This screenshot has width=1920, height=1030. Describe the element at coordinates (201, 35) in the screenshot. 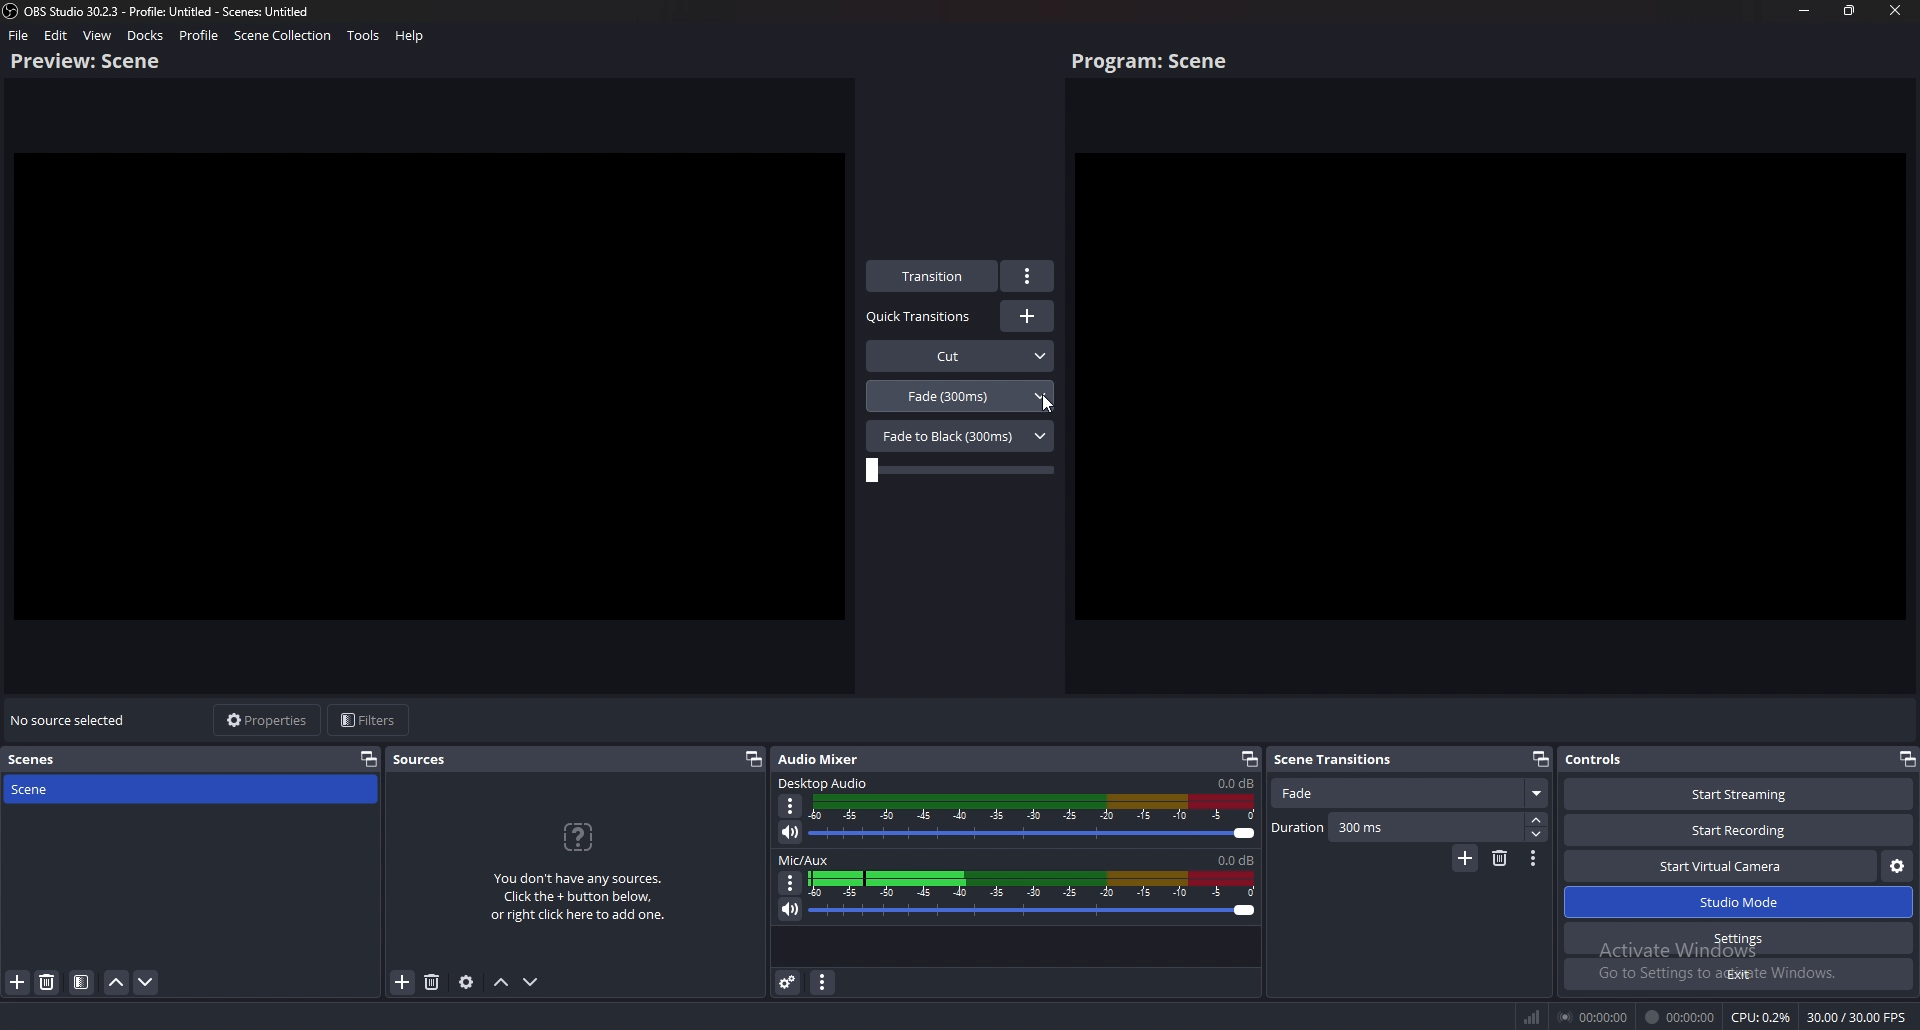

I see `profile` at that location.